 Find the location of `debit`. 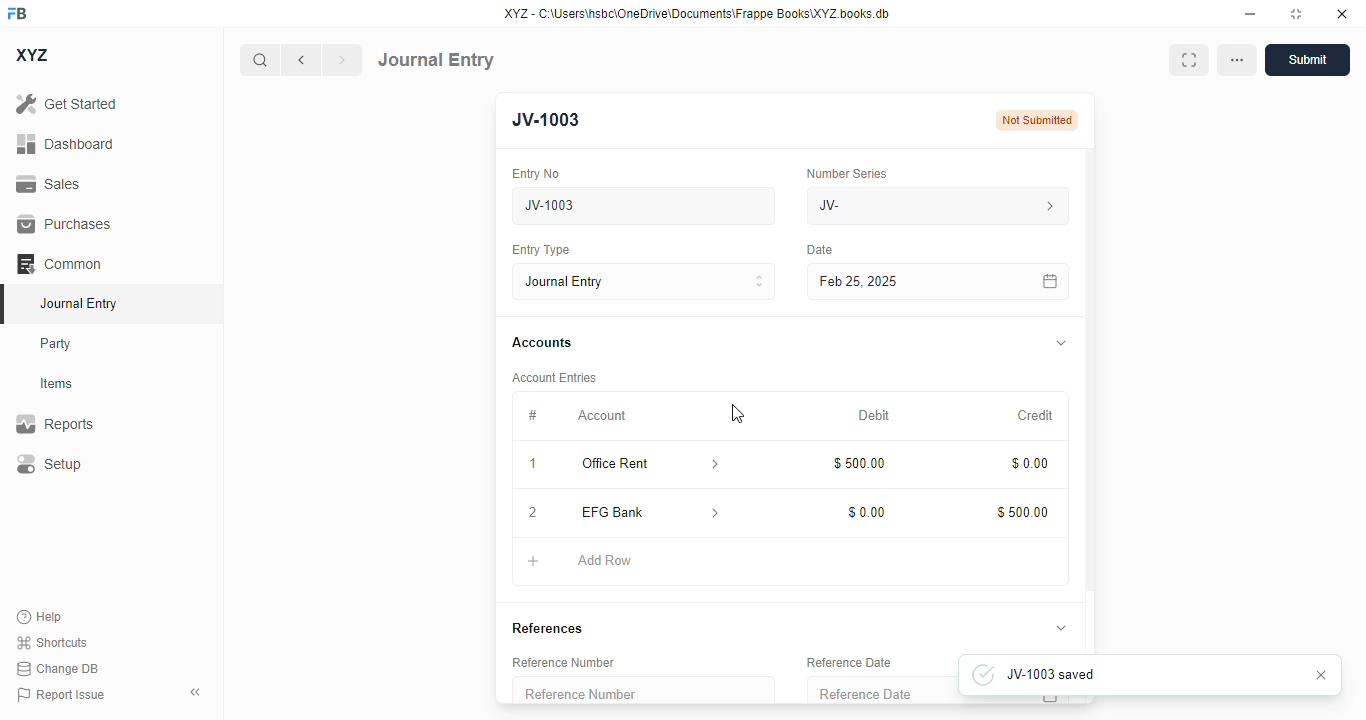

debit is located at coordinates (875, 417).